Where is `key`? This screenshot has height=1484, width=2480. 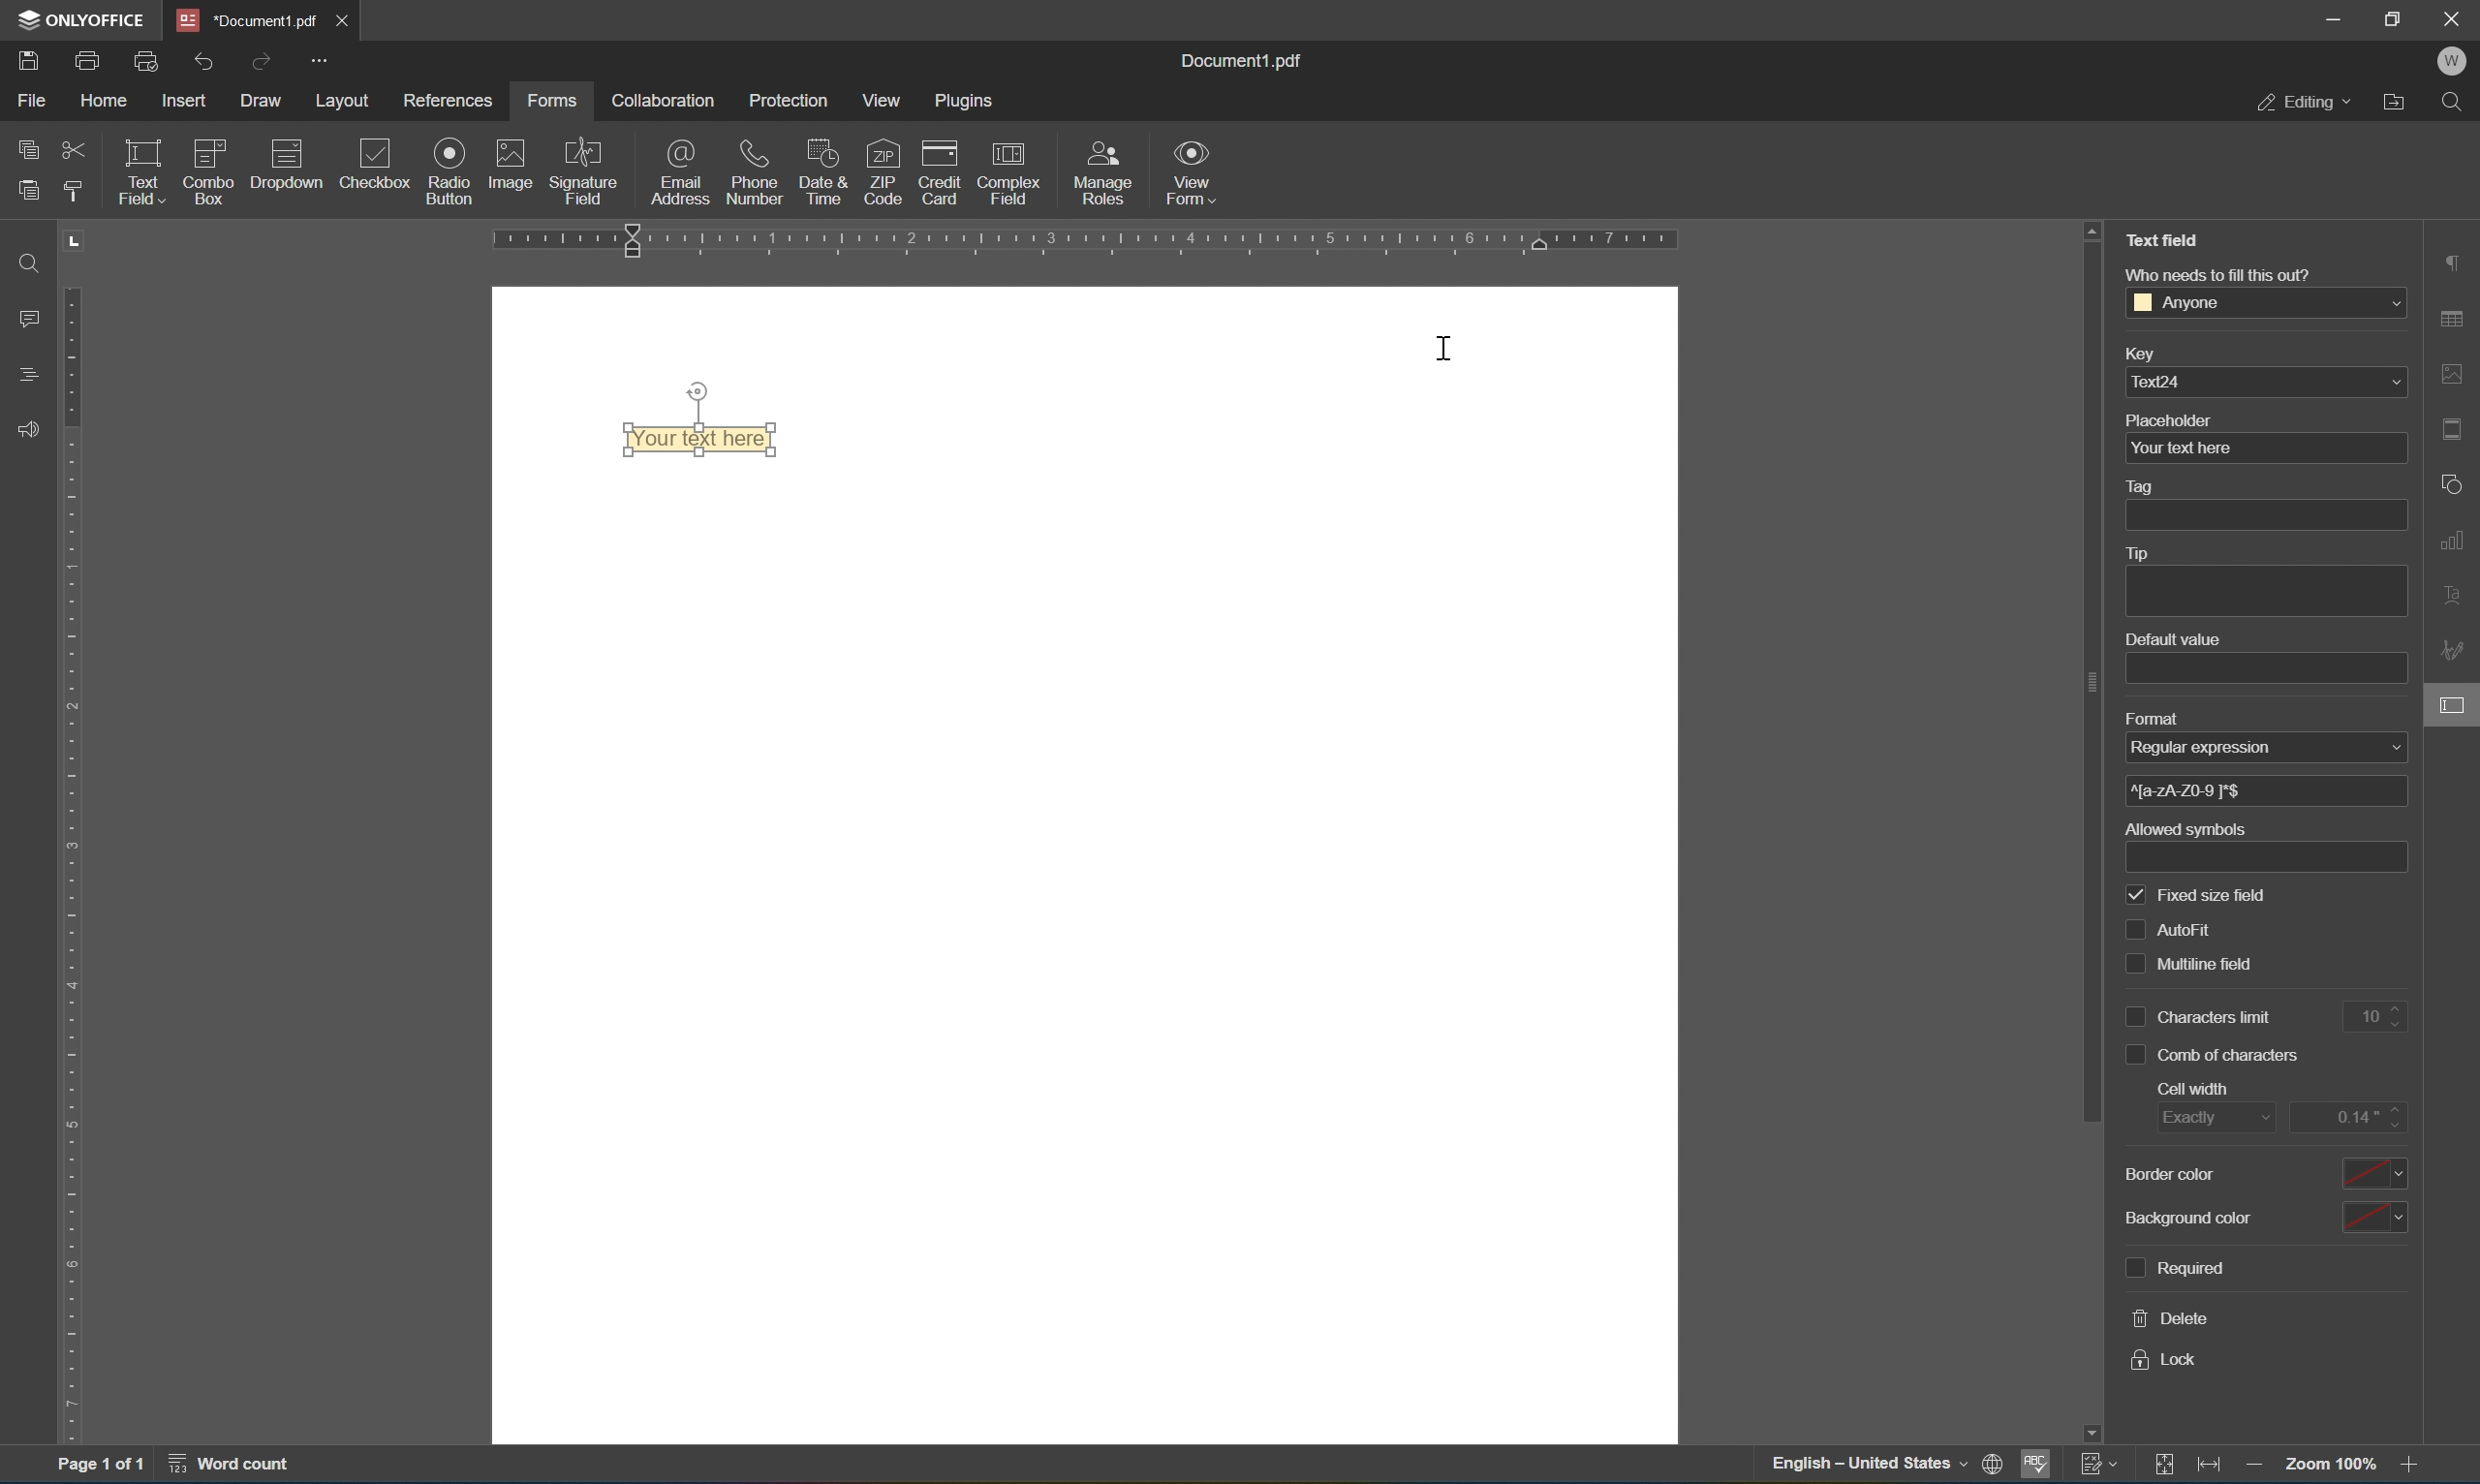
key is located at coordinates (2138, 356).